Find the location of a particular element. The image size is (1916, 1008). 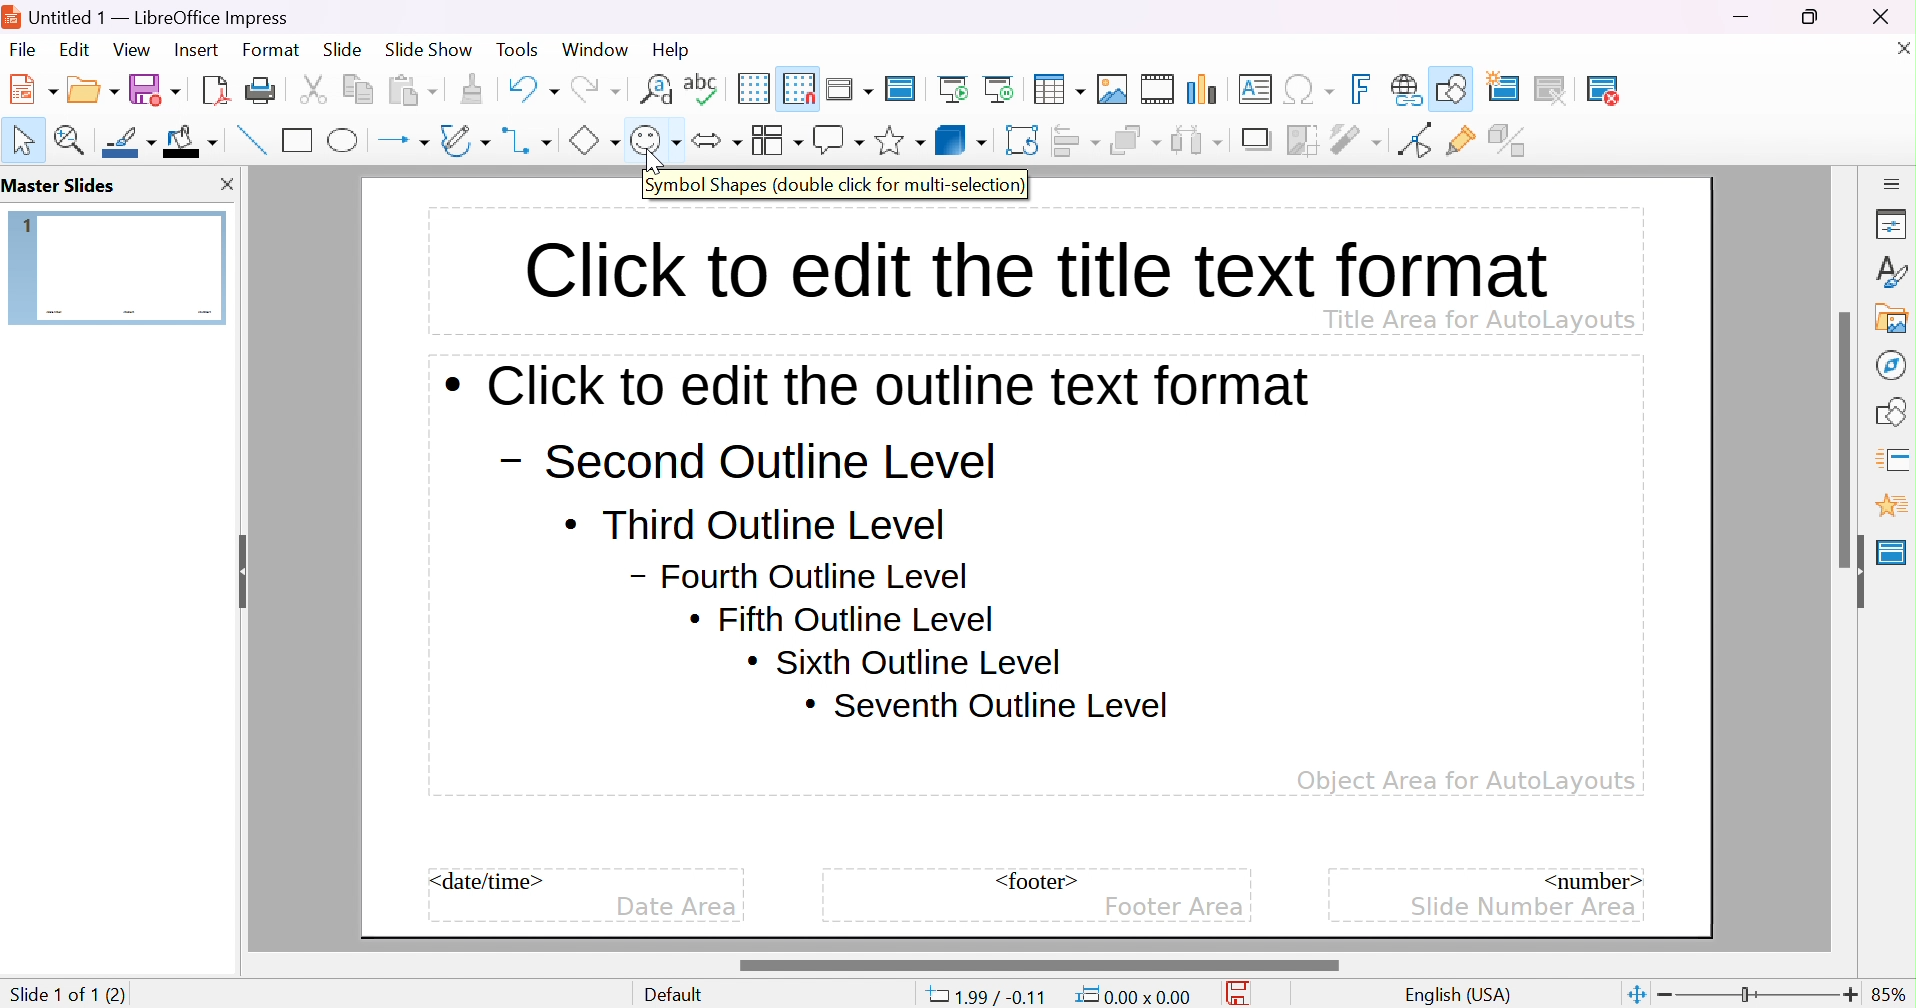

seventh outline level is located at coordinates (988, 706).